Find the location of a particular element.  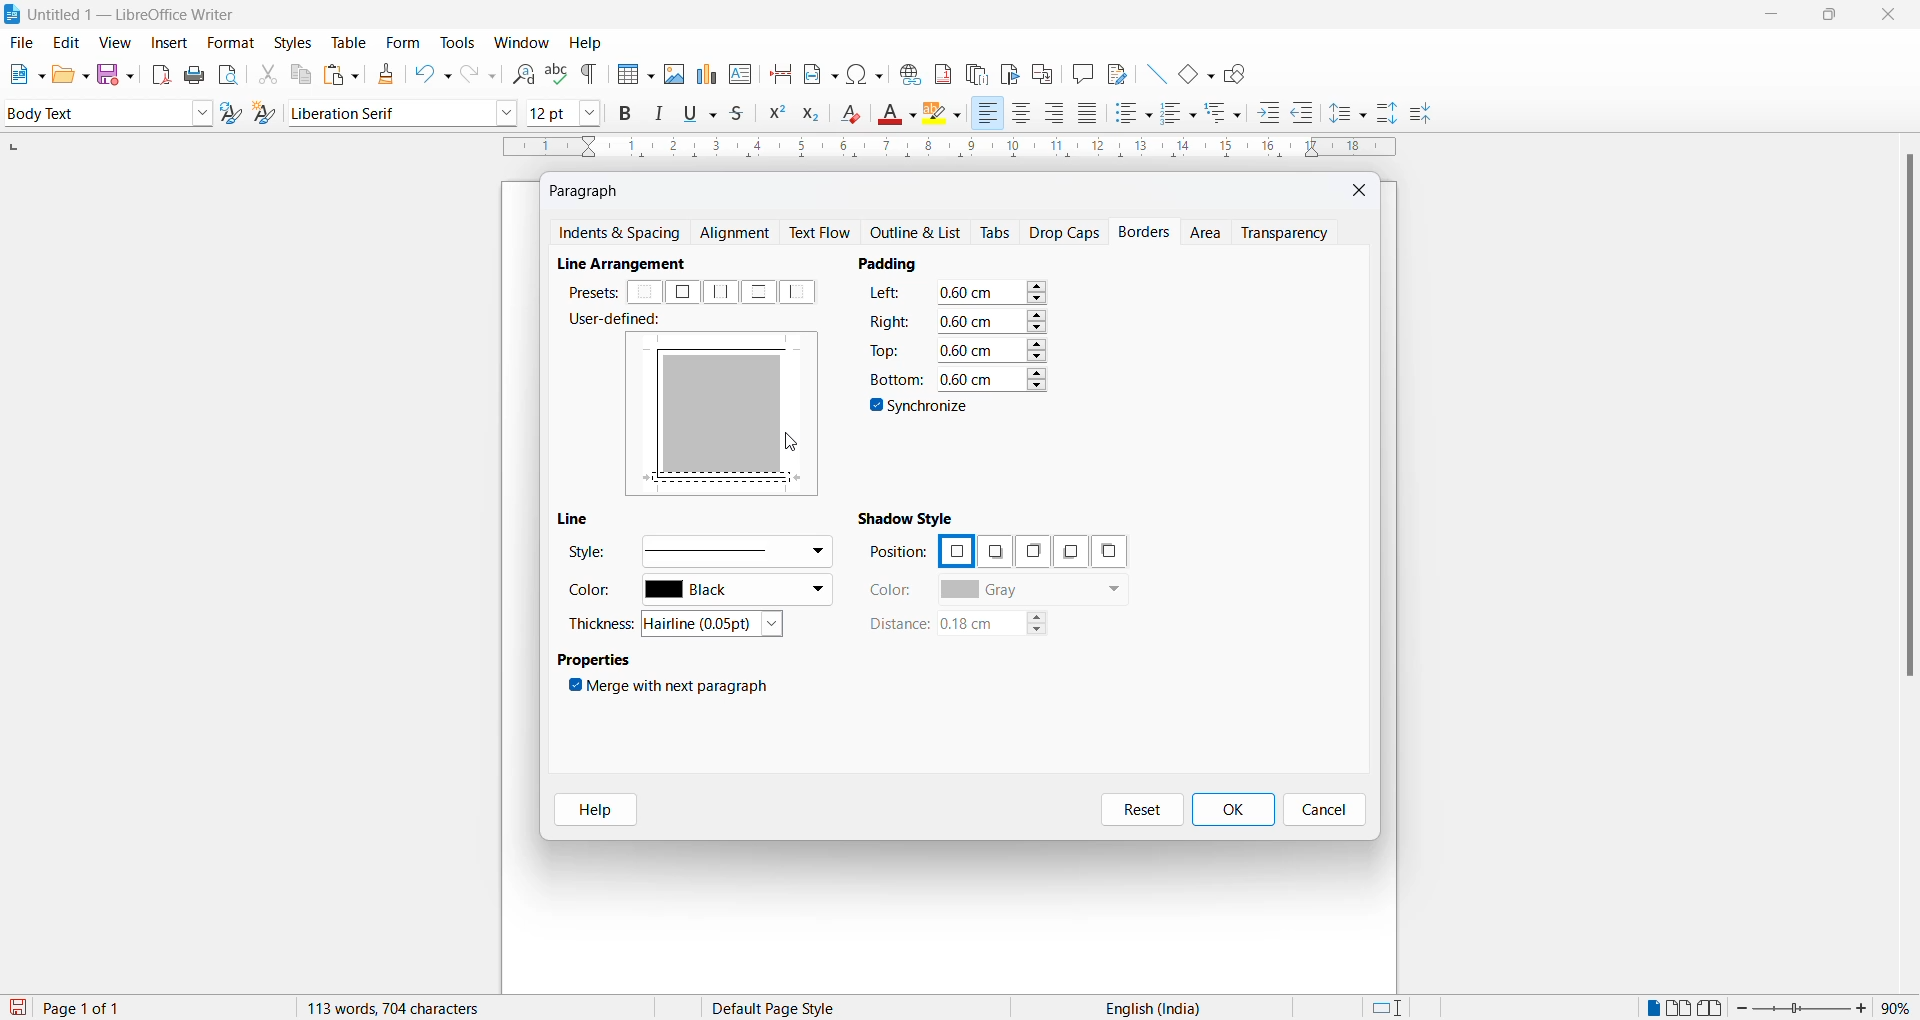

underline is located at coordinates (704, 113).